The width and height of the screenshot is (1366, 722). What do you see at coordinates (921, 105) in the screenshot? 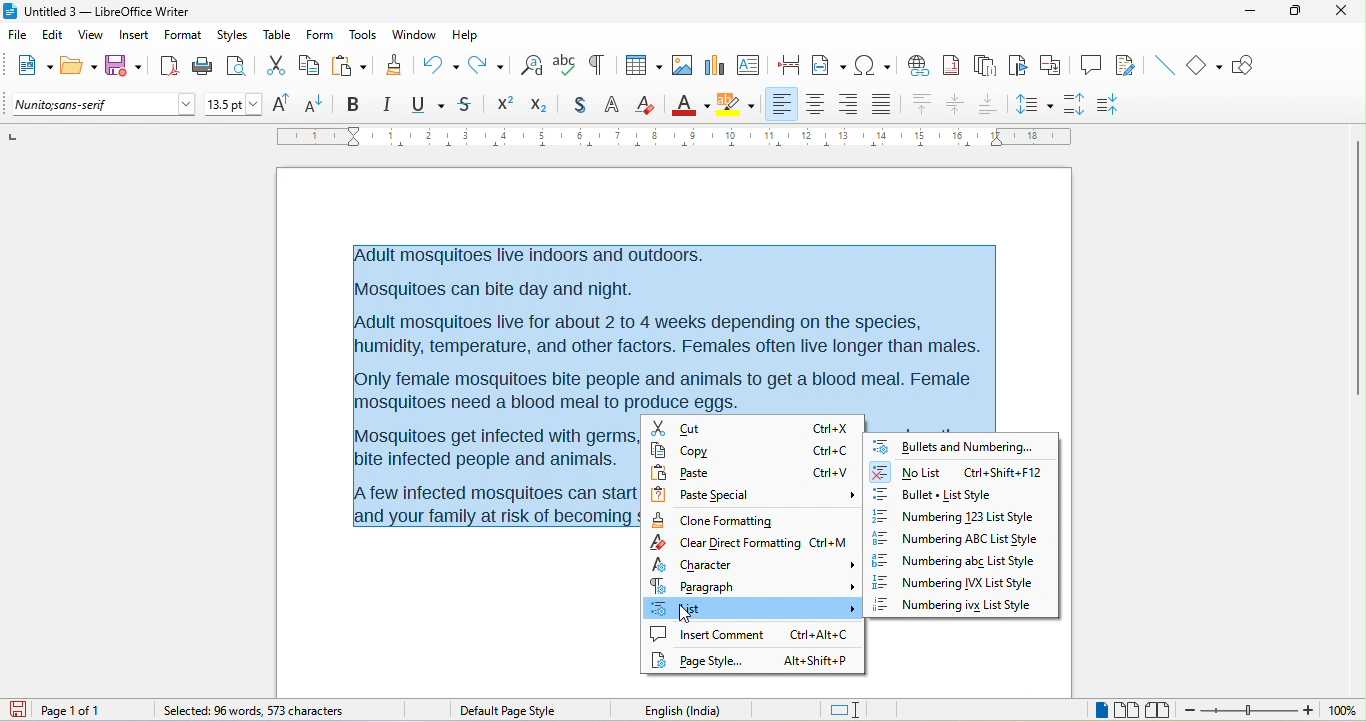
I see `align top` at bounding box center [921, 105].